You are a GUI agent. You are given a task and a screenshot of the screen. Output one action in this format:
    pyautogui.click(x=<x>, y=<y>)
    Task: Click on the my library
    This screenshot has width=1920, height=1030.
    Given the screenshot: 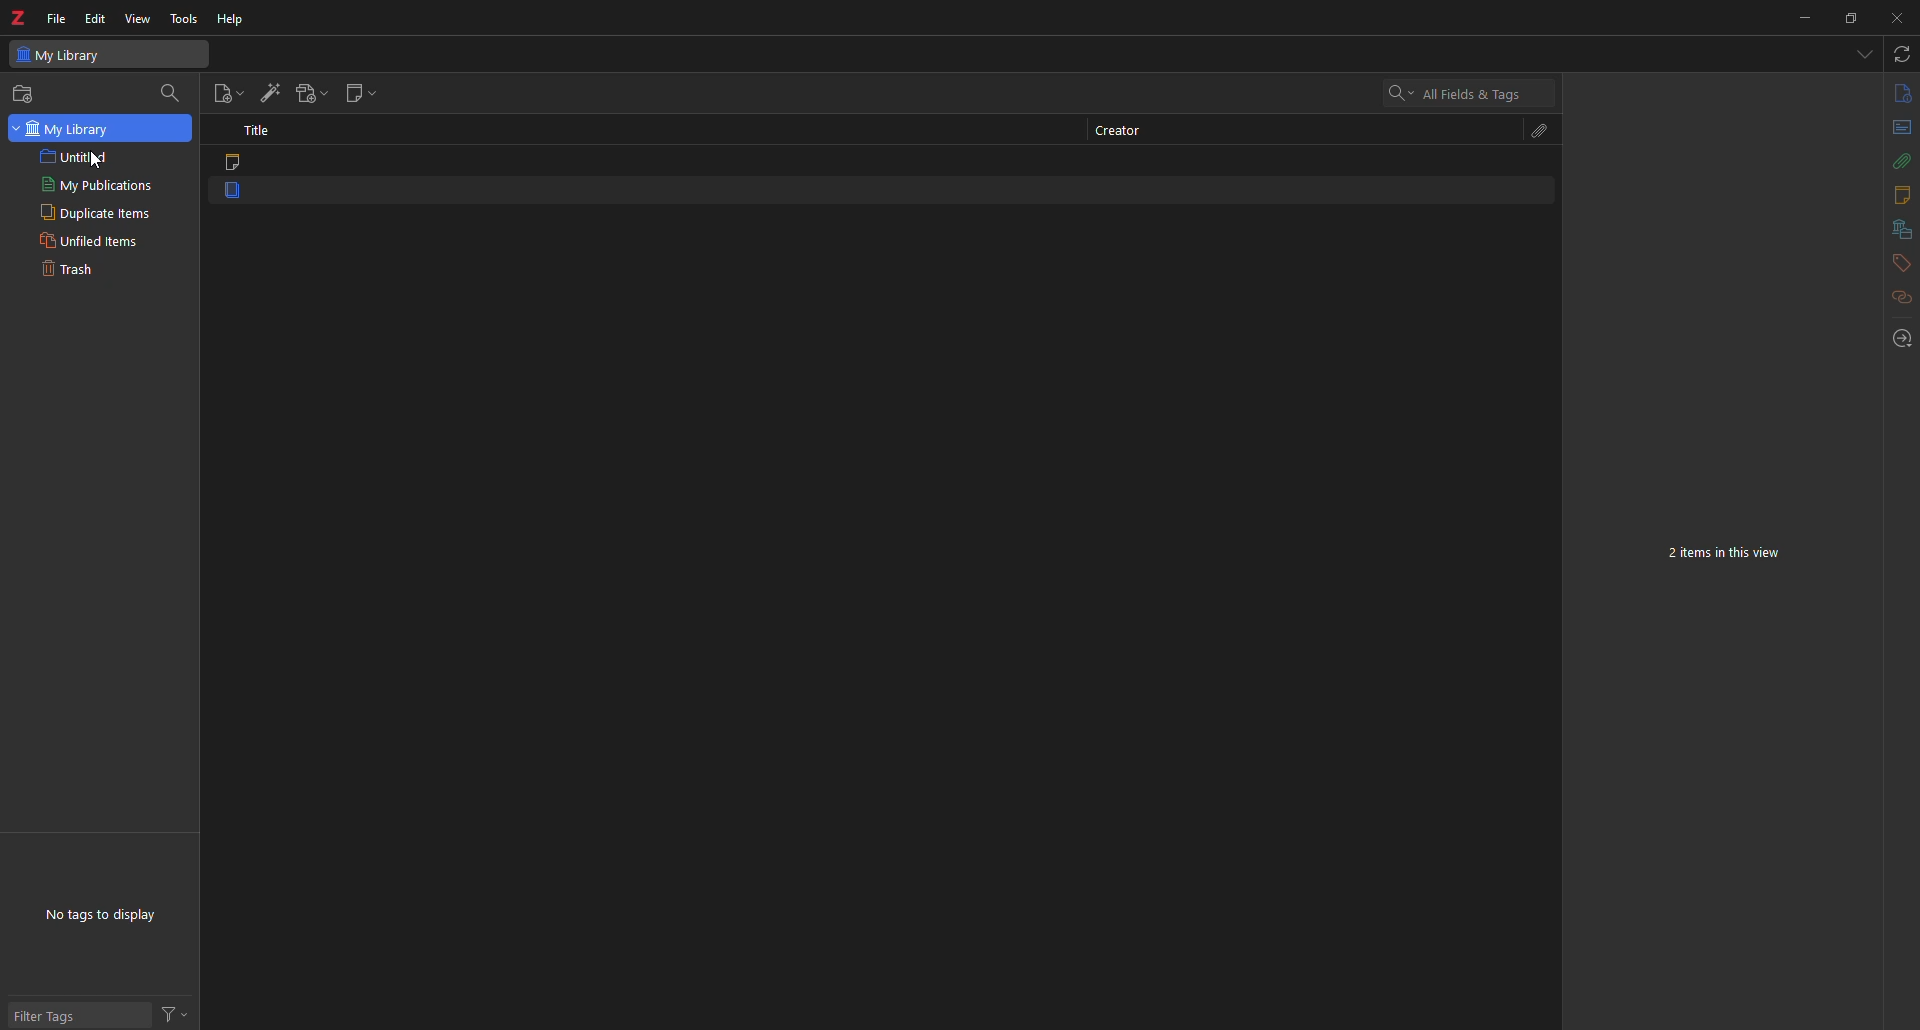 What is the action you would take?
    pyautogui.click(x=63, y=54)
    